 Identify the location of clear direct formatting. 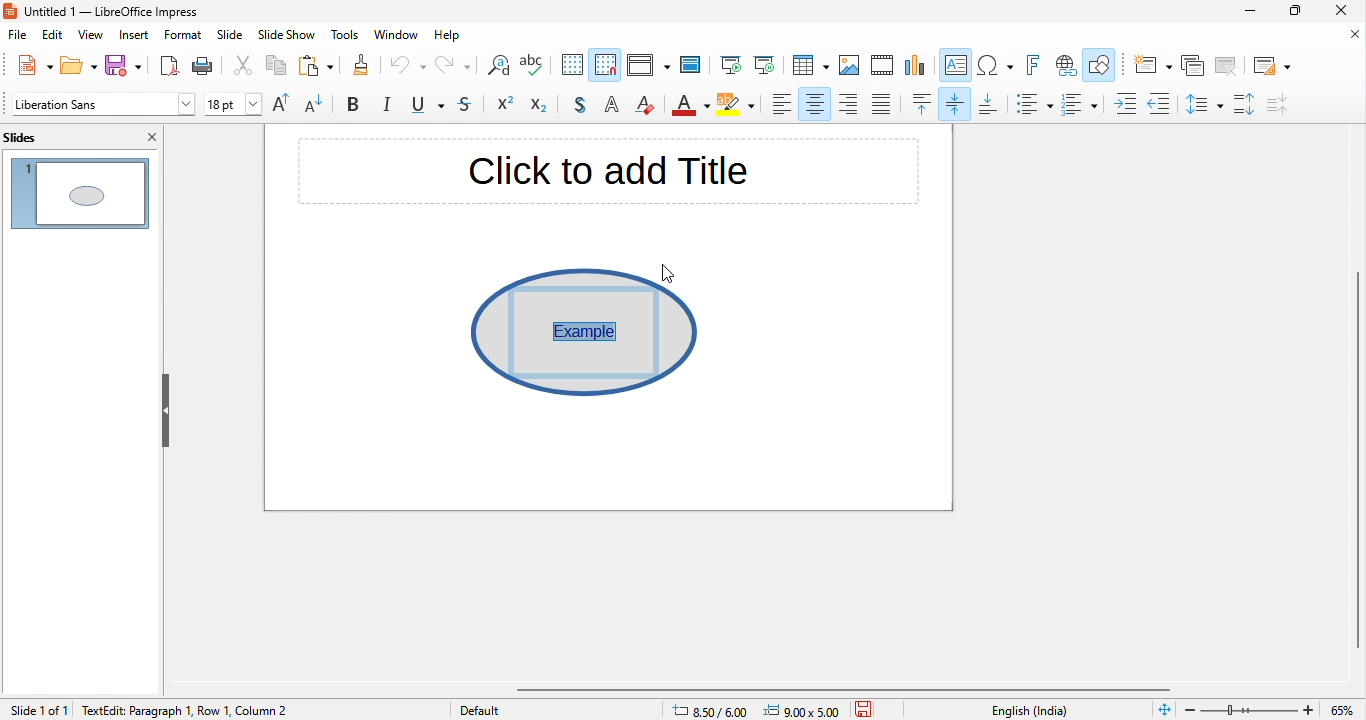
(647, 106).